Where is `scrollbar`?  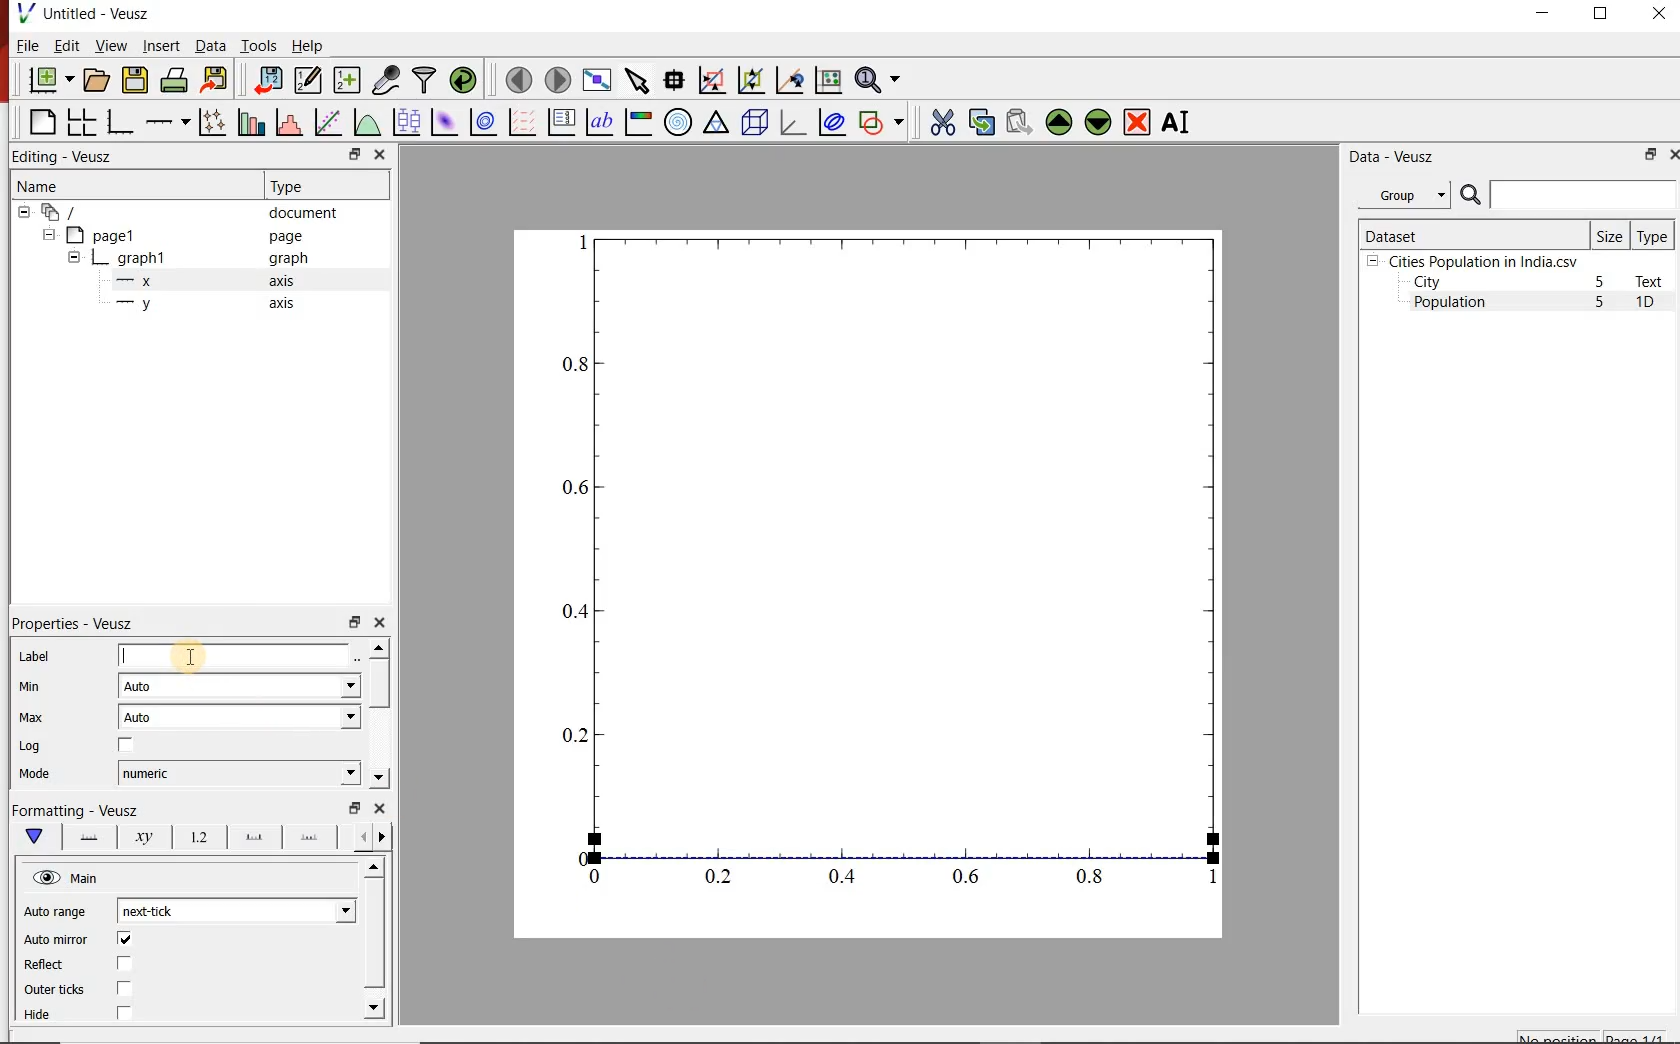 scrollbar is located at coordinates (376, 940).